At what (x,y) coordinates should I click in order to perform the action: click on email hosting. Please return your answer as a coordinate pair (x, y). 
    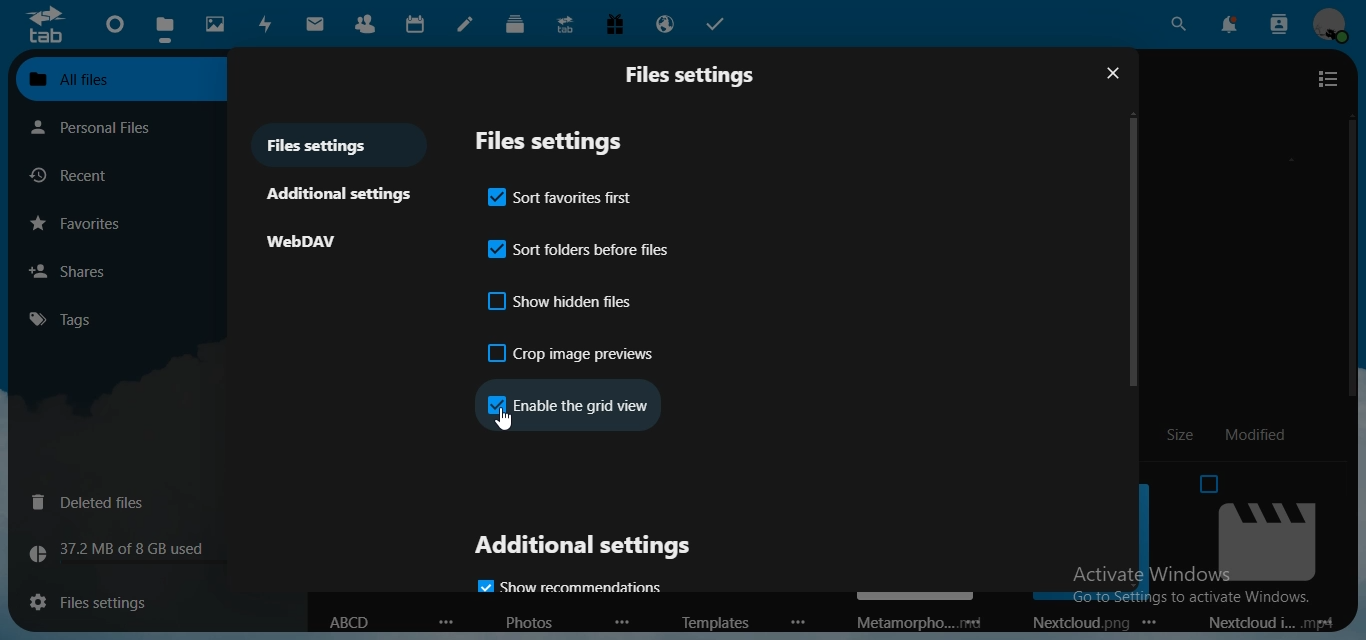
    Looking at the image, I should click on (668, 23).